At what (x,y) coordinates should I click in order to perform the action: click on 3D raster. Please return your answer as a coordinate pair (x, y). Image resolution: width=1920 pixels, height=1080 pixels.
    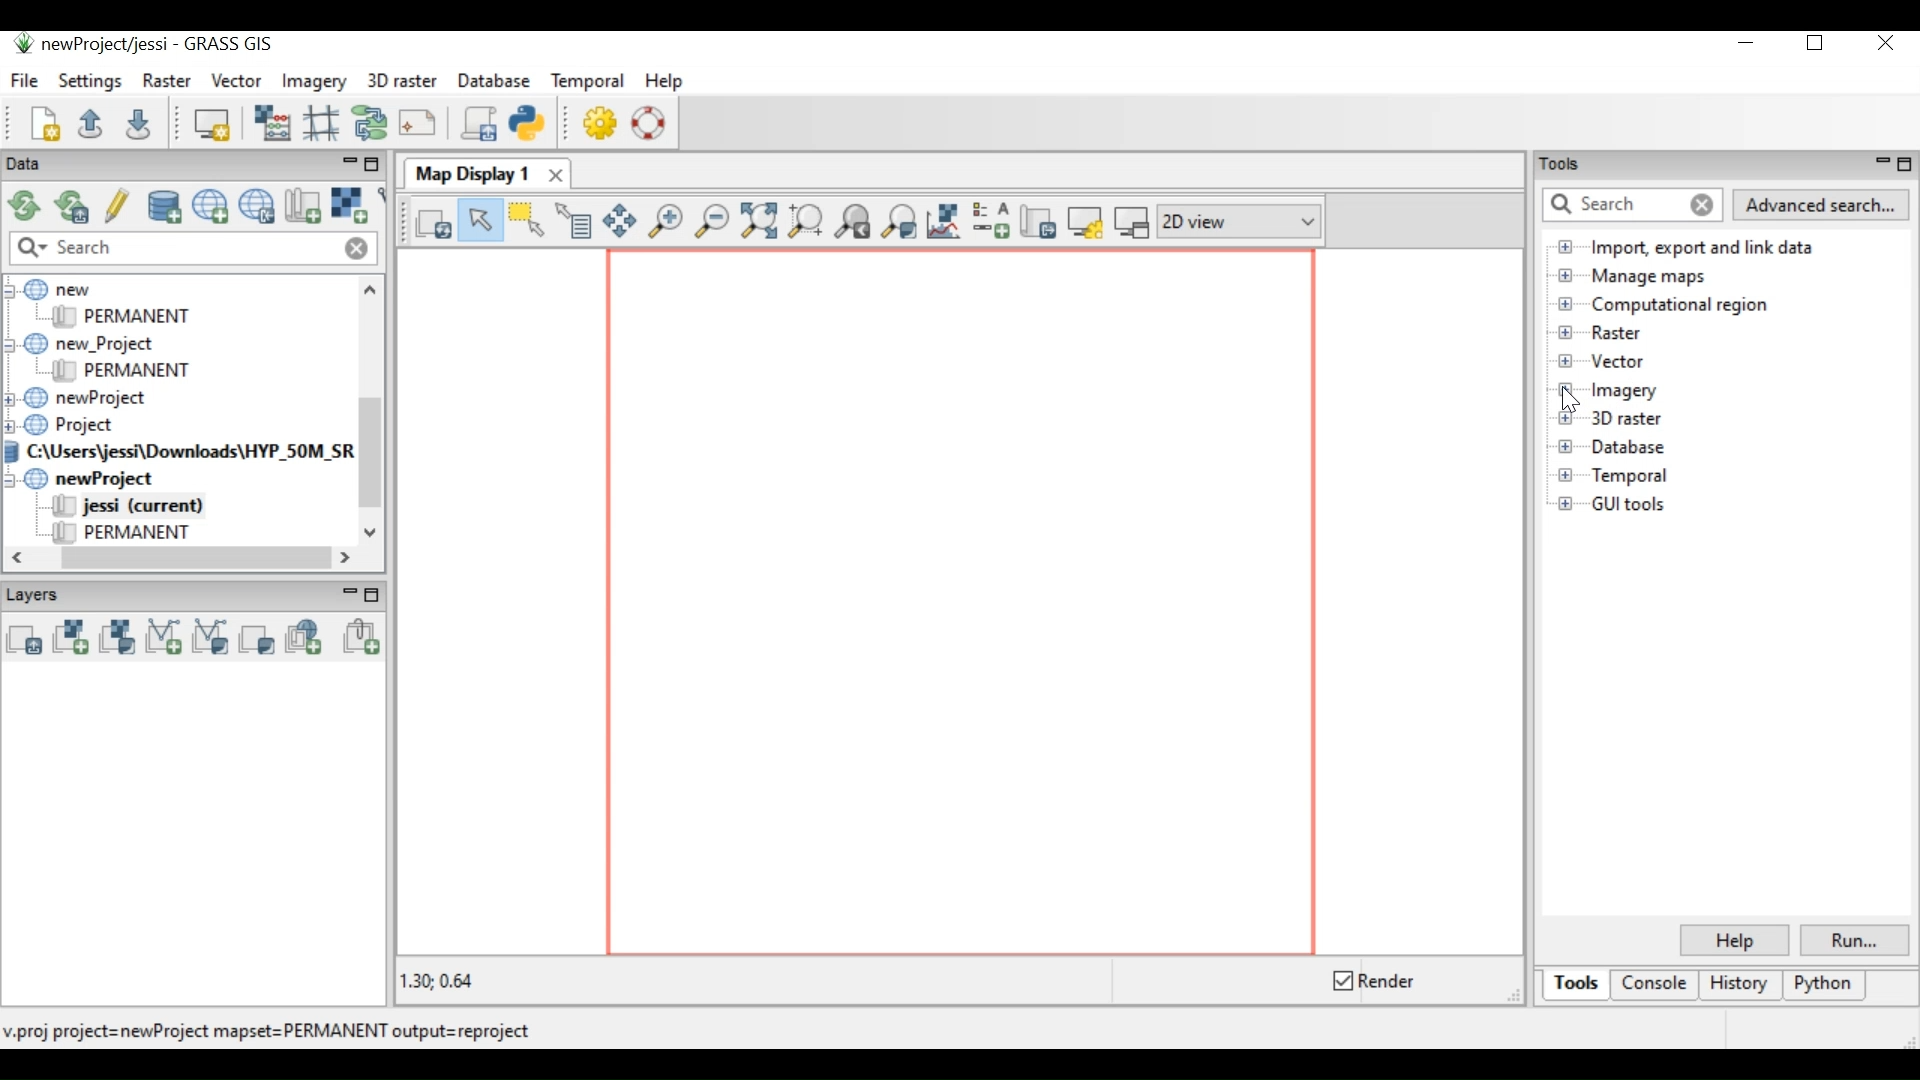
    Looking at the image, I should click on (1606, 419).